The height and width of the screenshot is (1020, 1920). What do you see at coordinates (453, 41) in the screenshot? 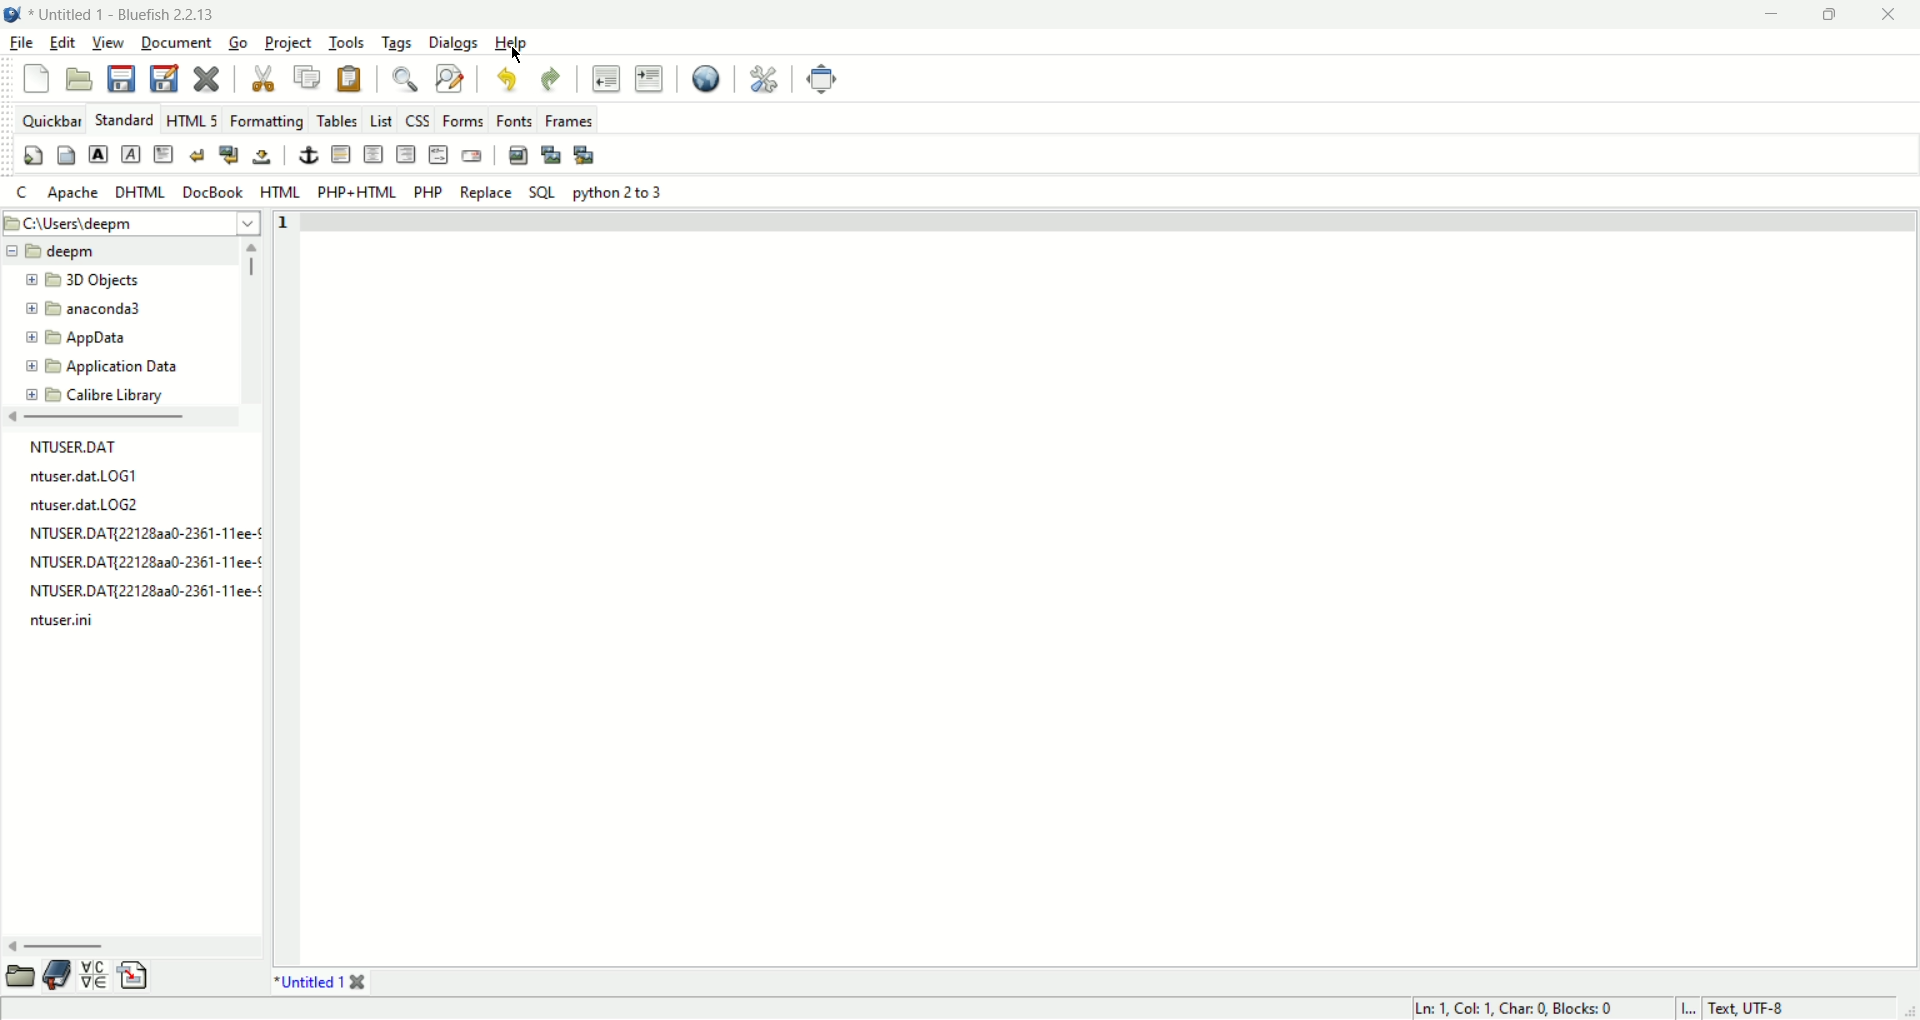
I see `dialogs` at bounding box center [453, 41].